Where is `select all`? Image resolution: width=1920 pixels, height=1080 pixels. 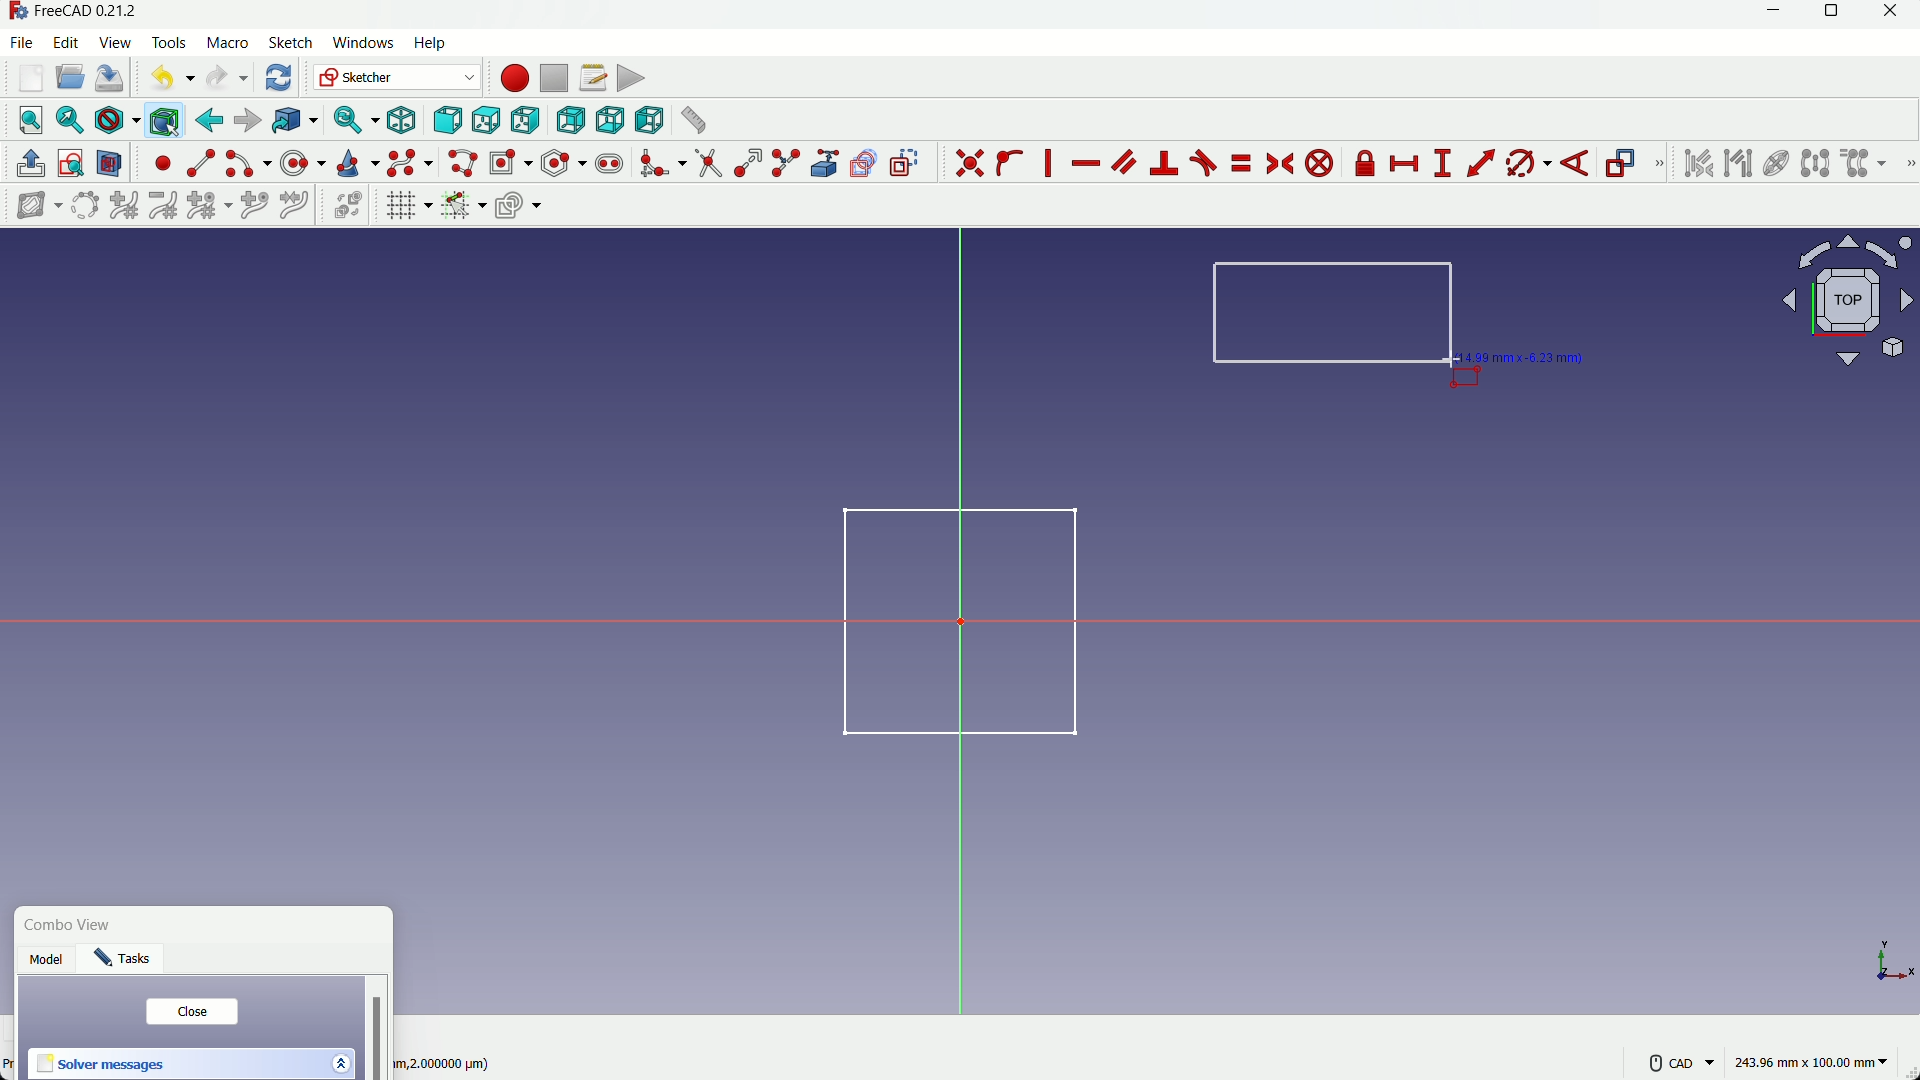 select all is located at coordinates (30, 119).